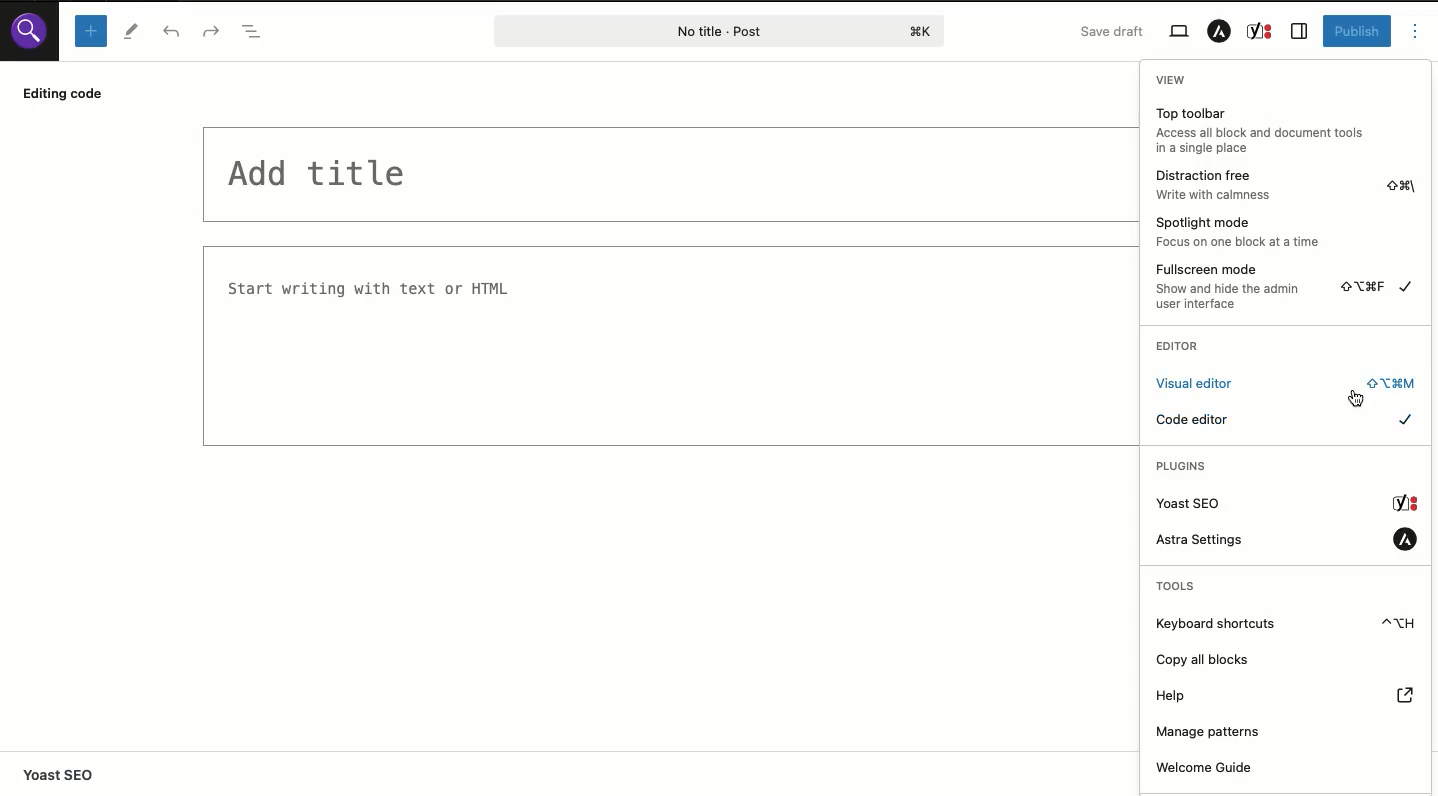  What do you see at coordinates (1261, 31) in the screenshot?
I see `Yoast` at bounding box center [1261, 31].